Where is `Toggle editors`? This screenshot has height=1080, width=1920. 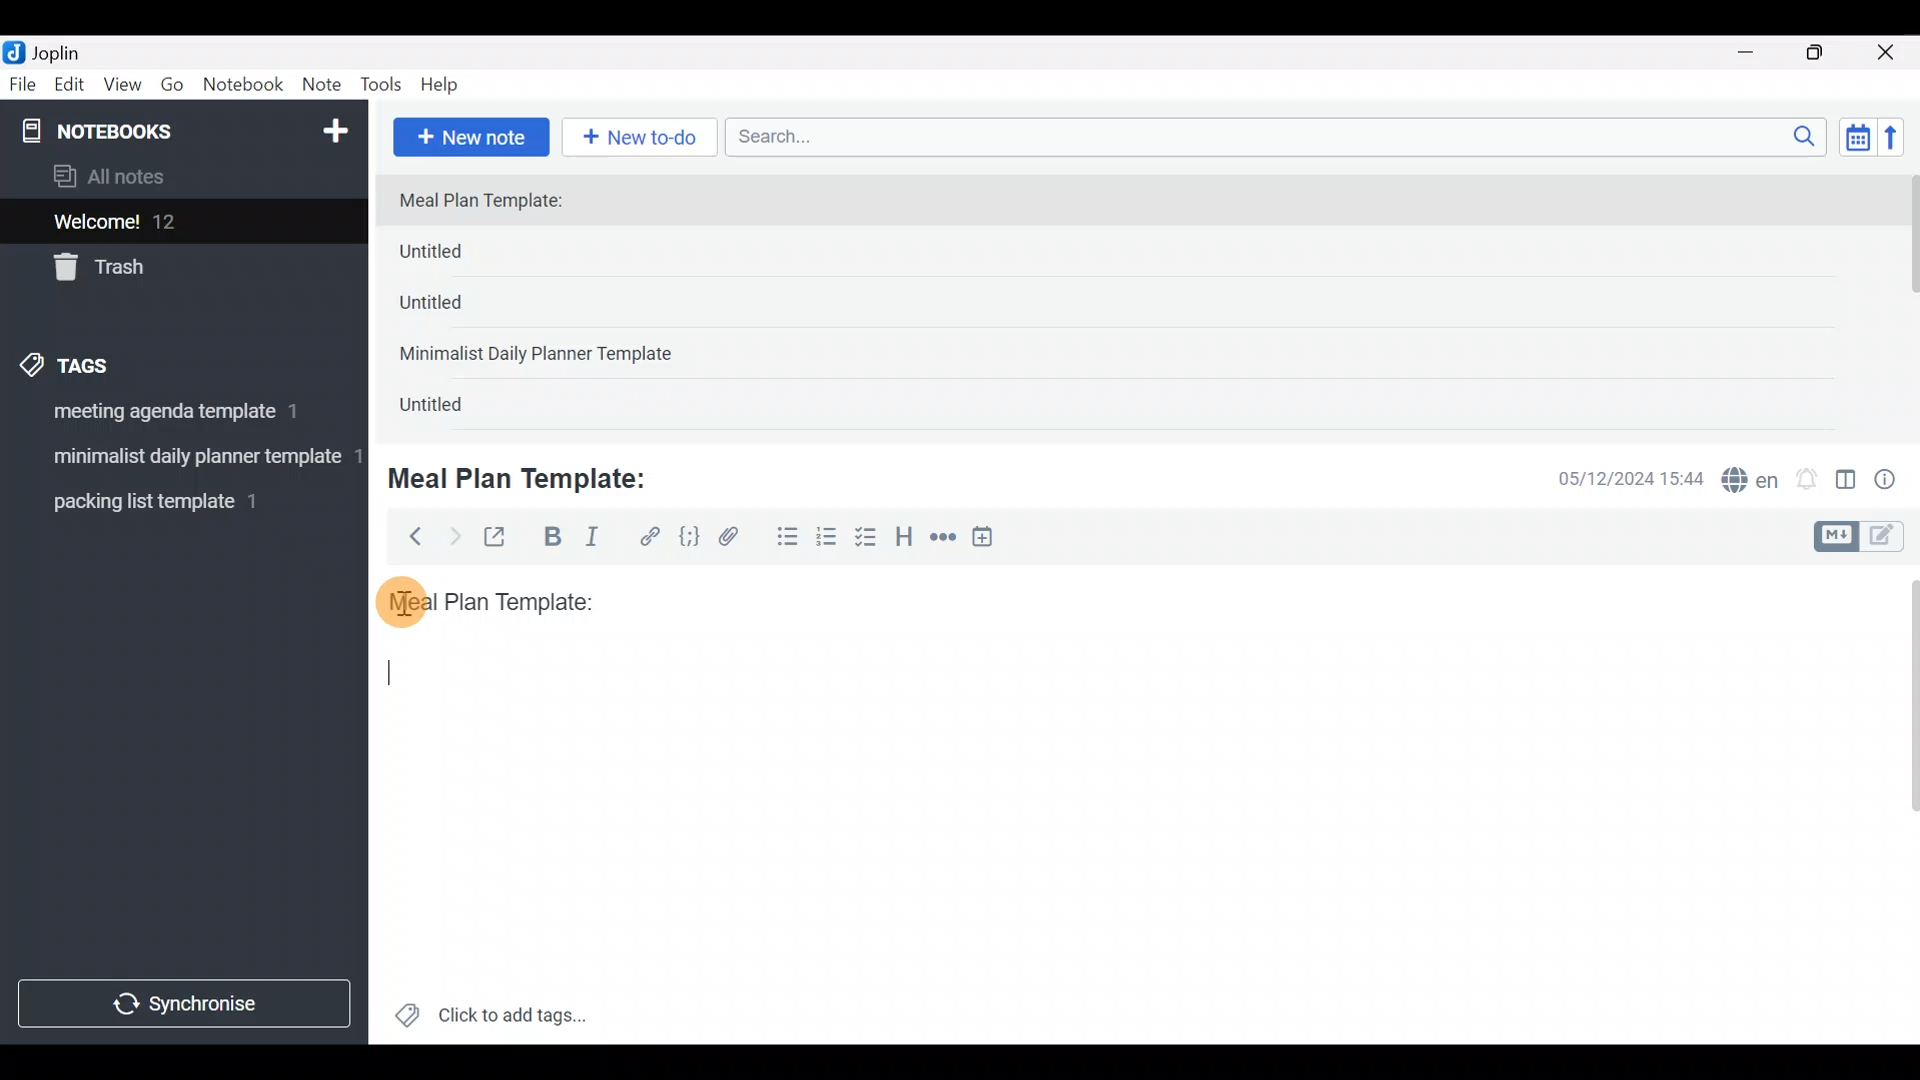
Toggle editors is located at coordinates (1864, 534).